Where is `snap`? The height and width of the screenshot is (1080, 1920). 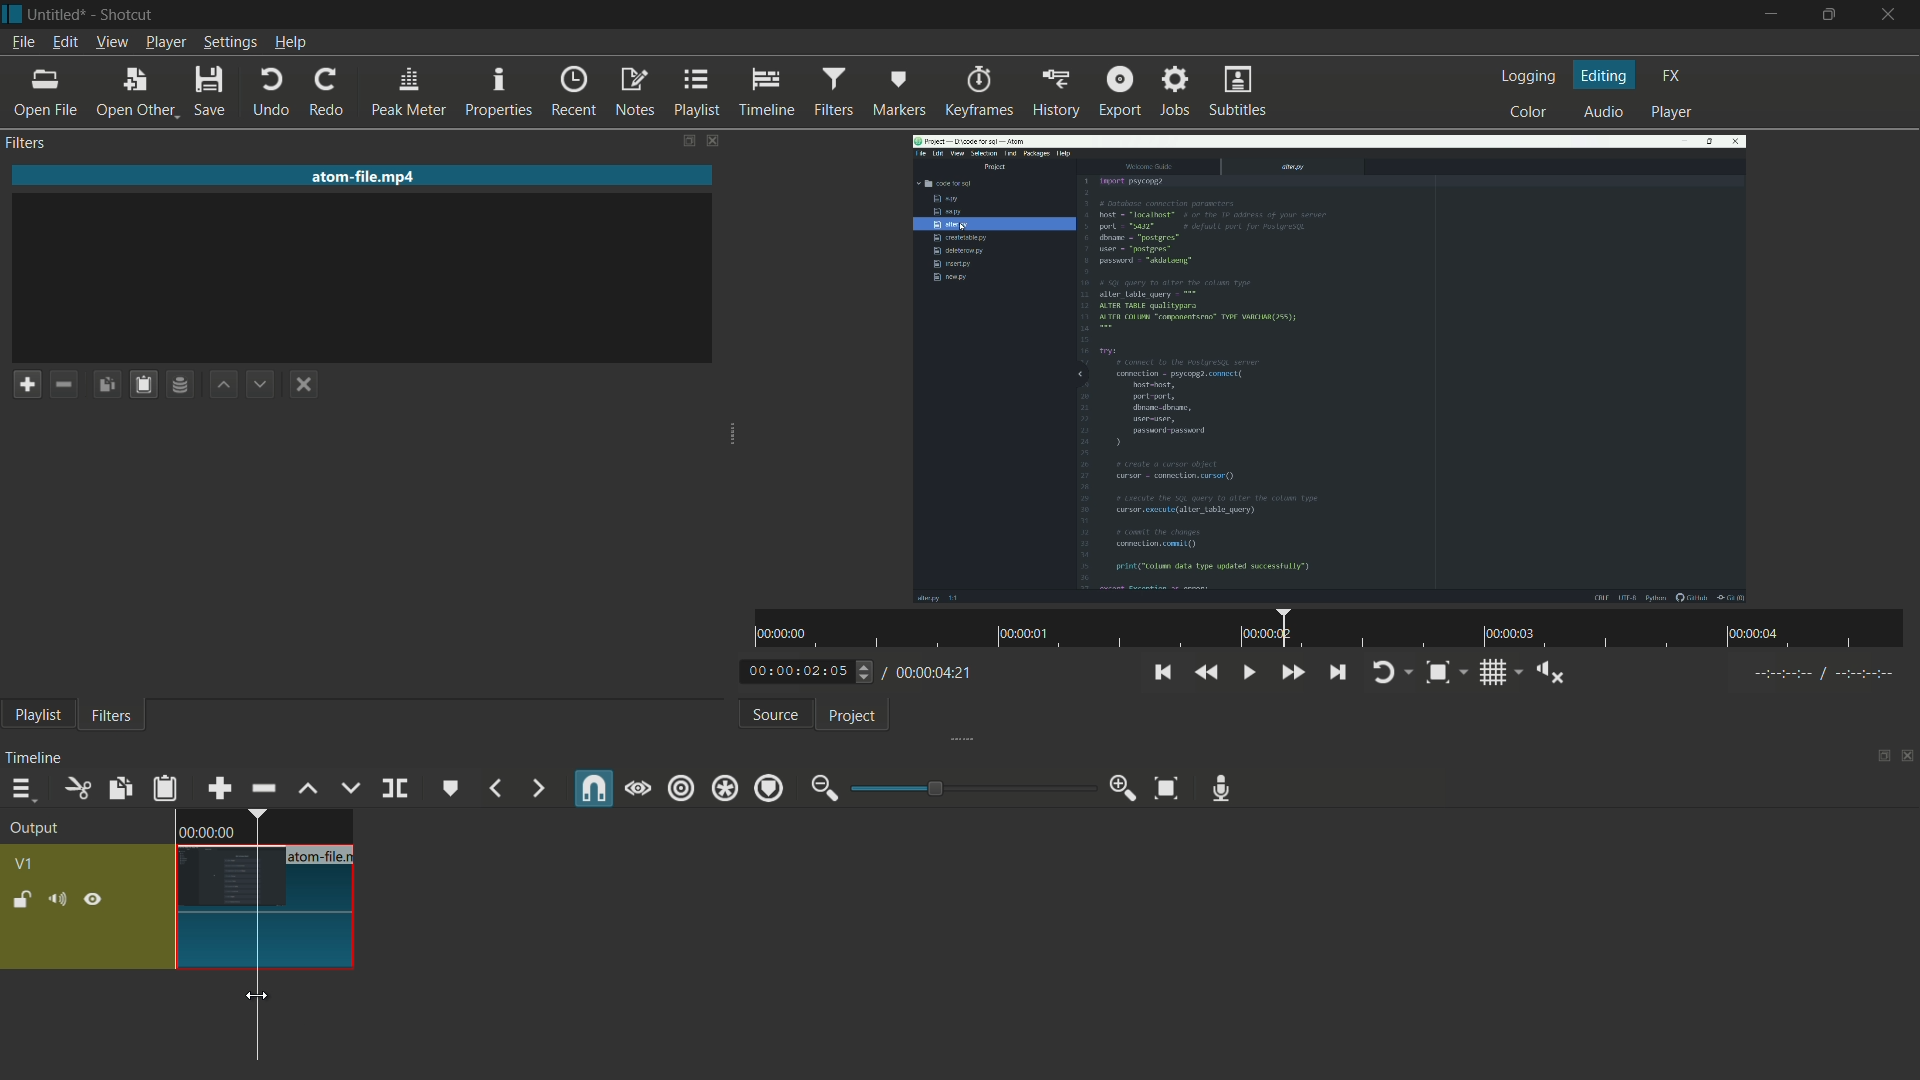 snap is located at coordinates (593, 788).